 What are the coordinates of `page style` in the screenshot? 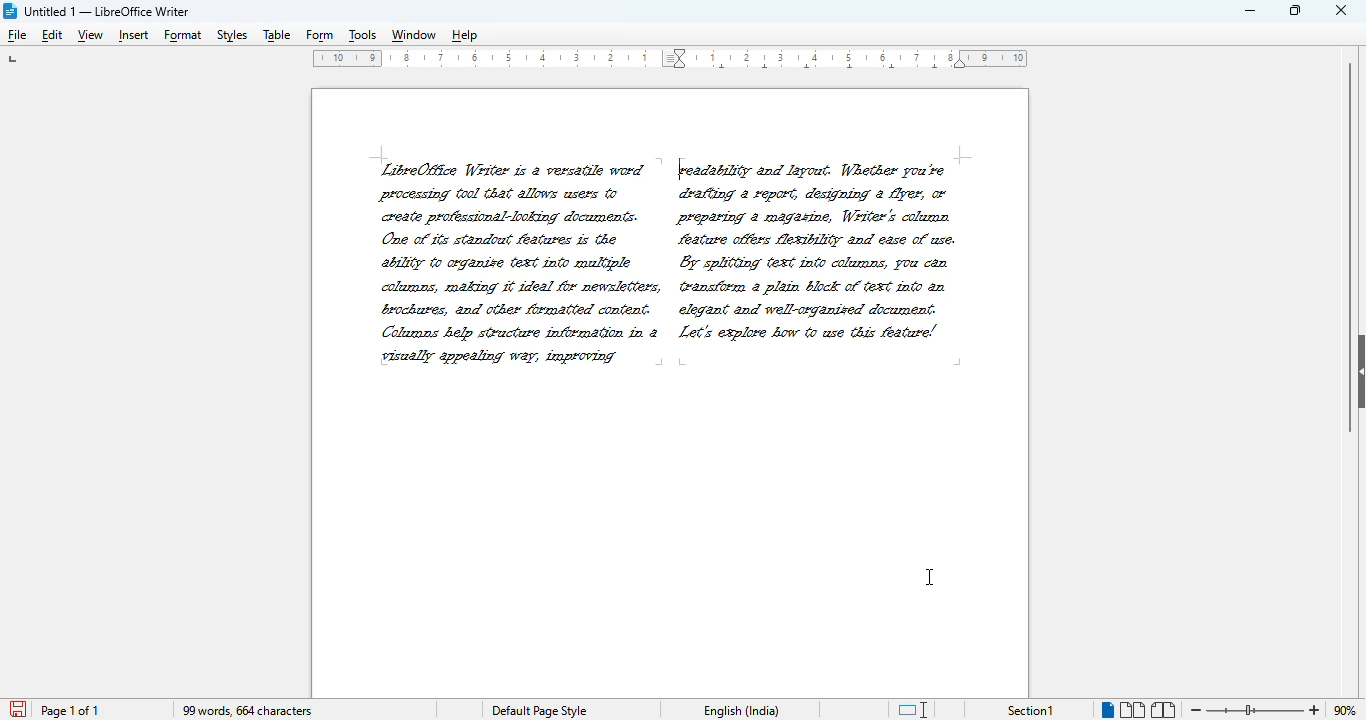 It's located at (540, 711).